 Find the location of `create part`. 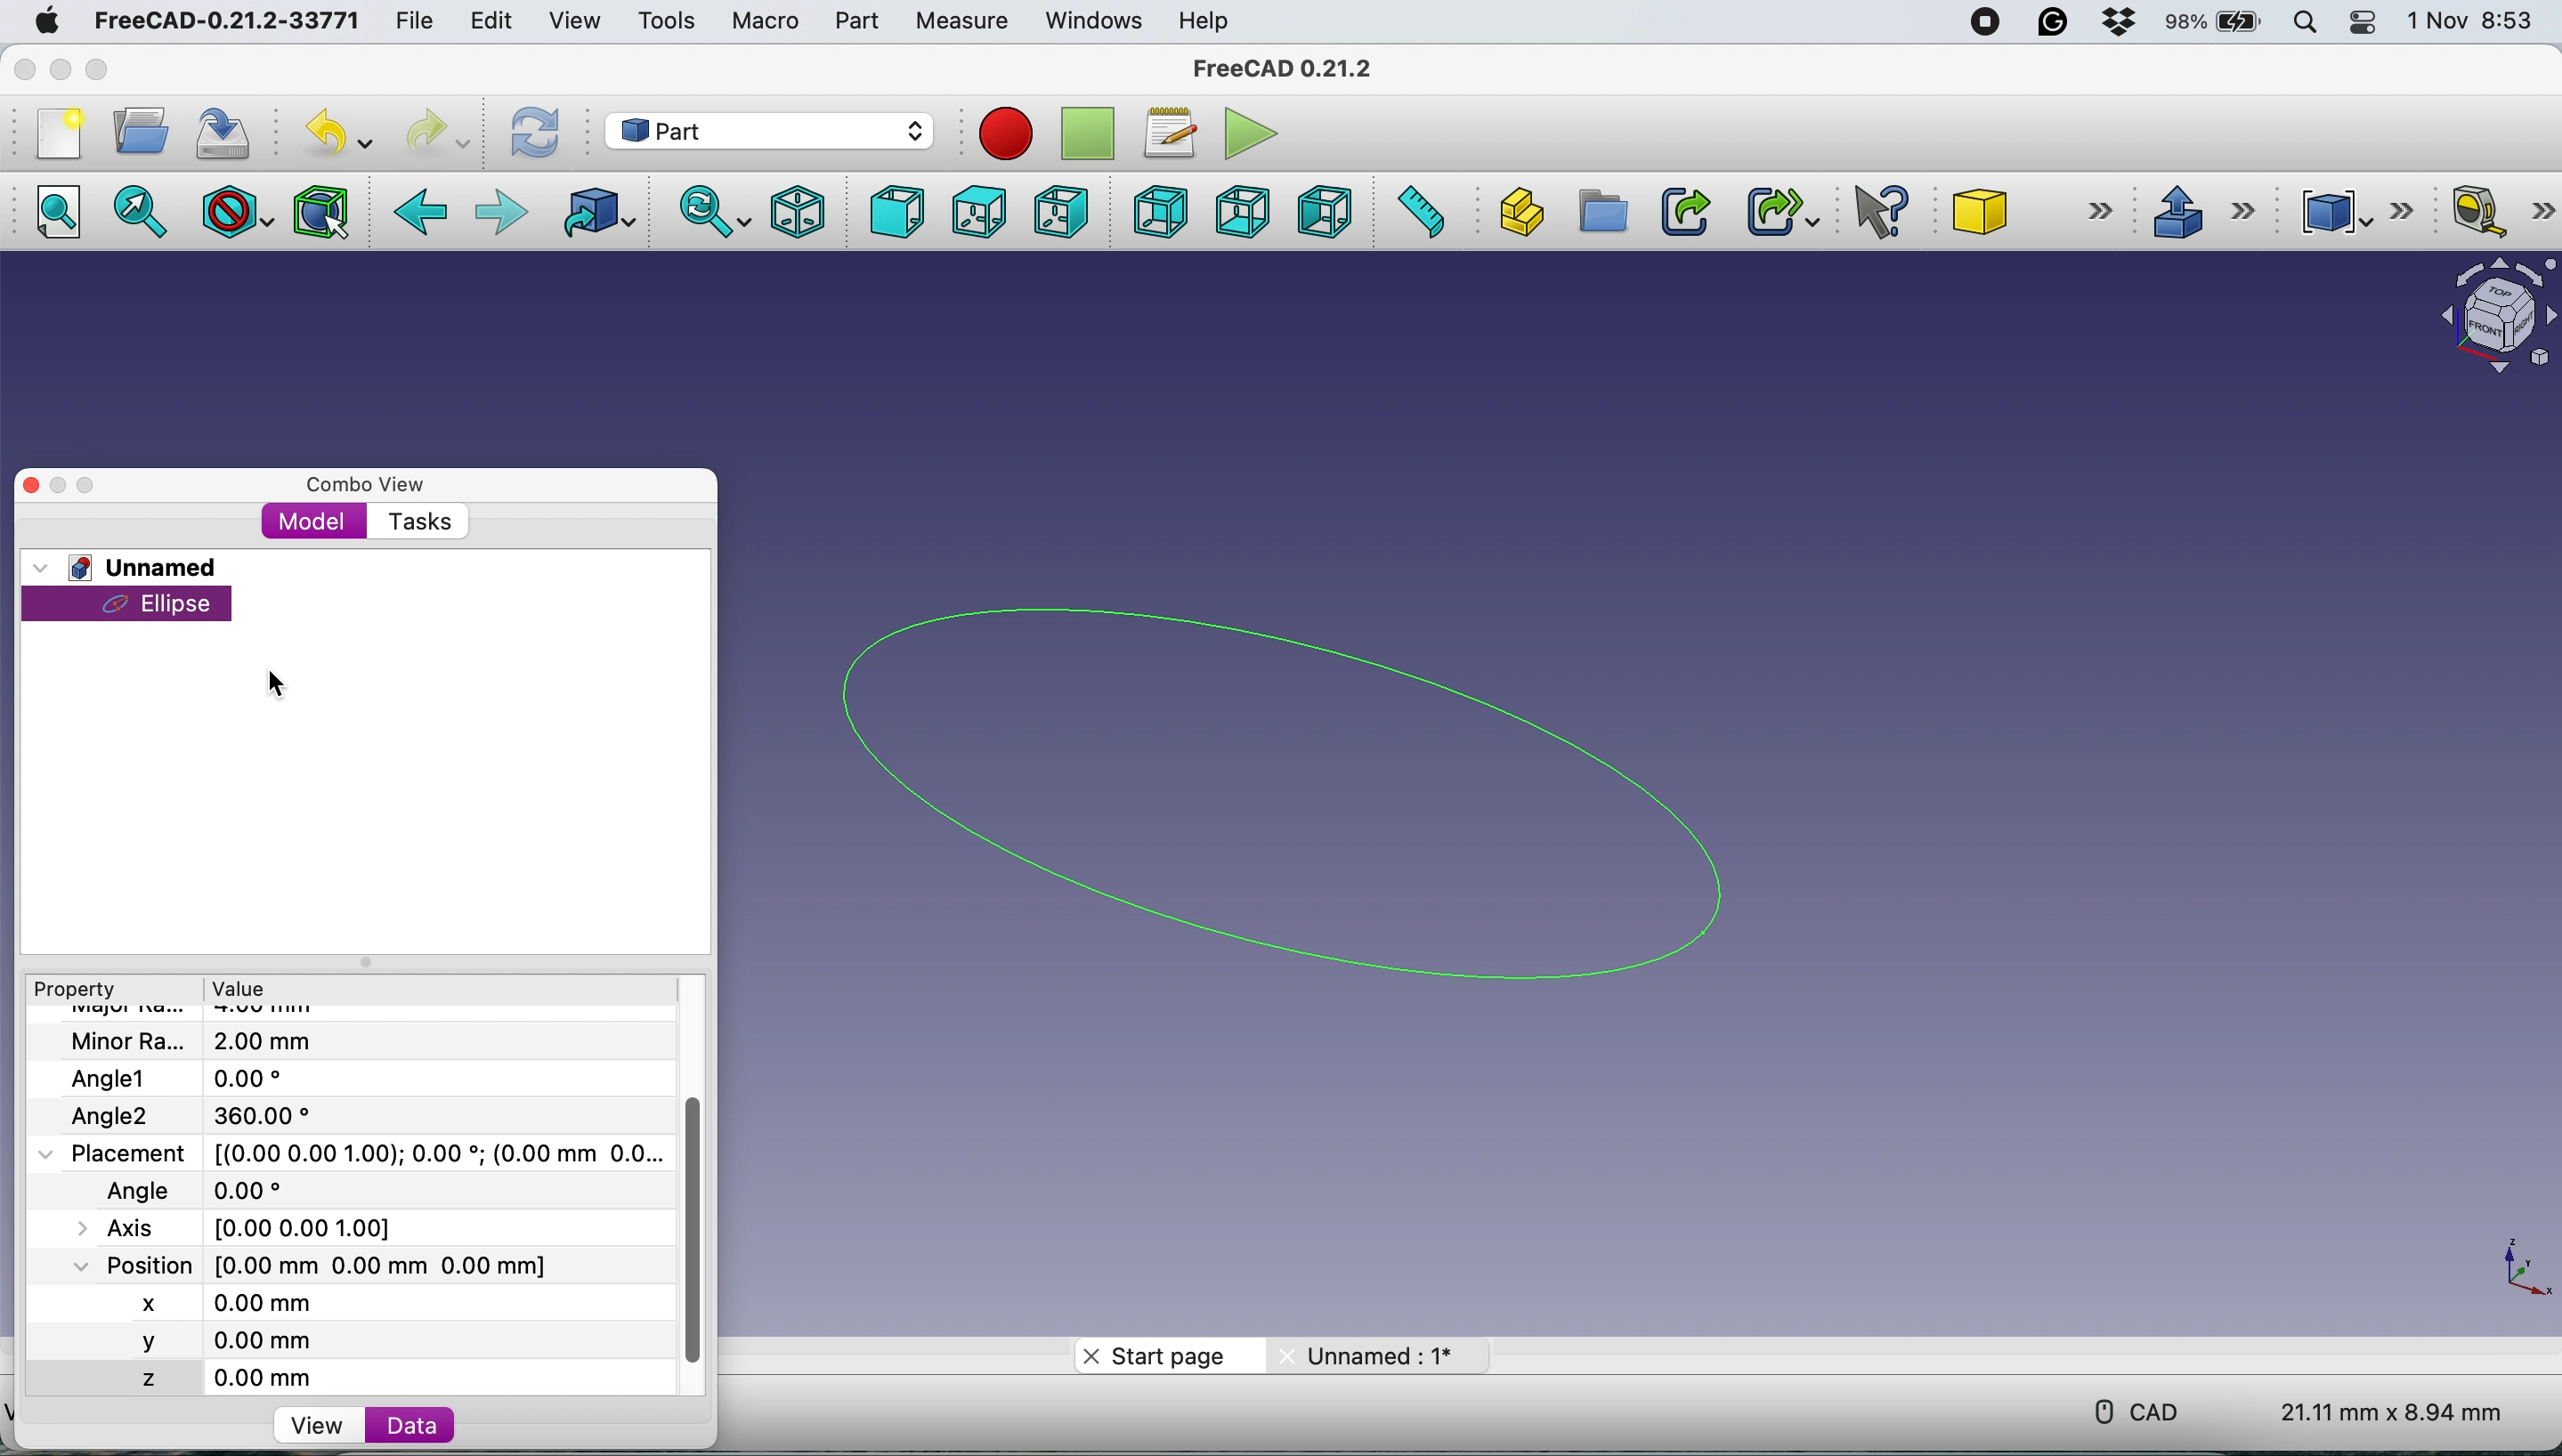

create part is located at coordinates (1514, 213).